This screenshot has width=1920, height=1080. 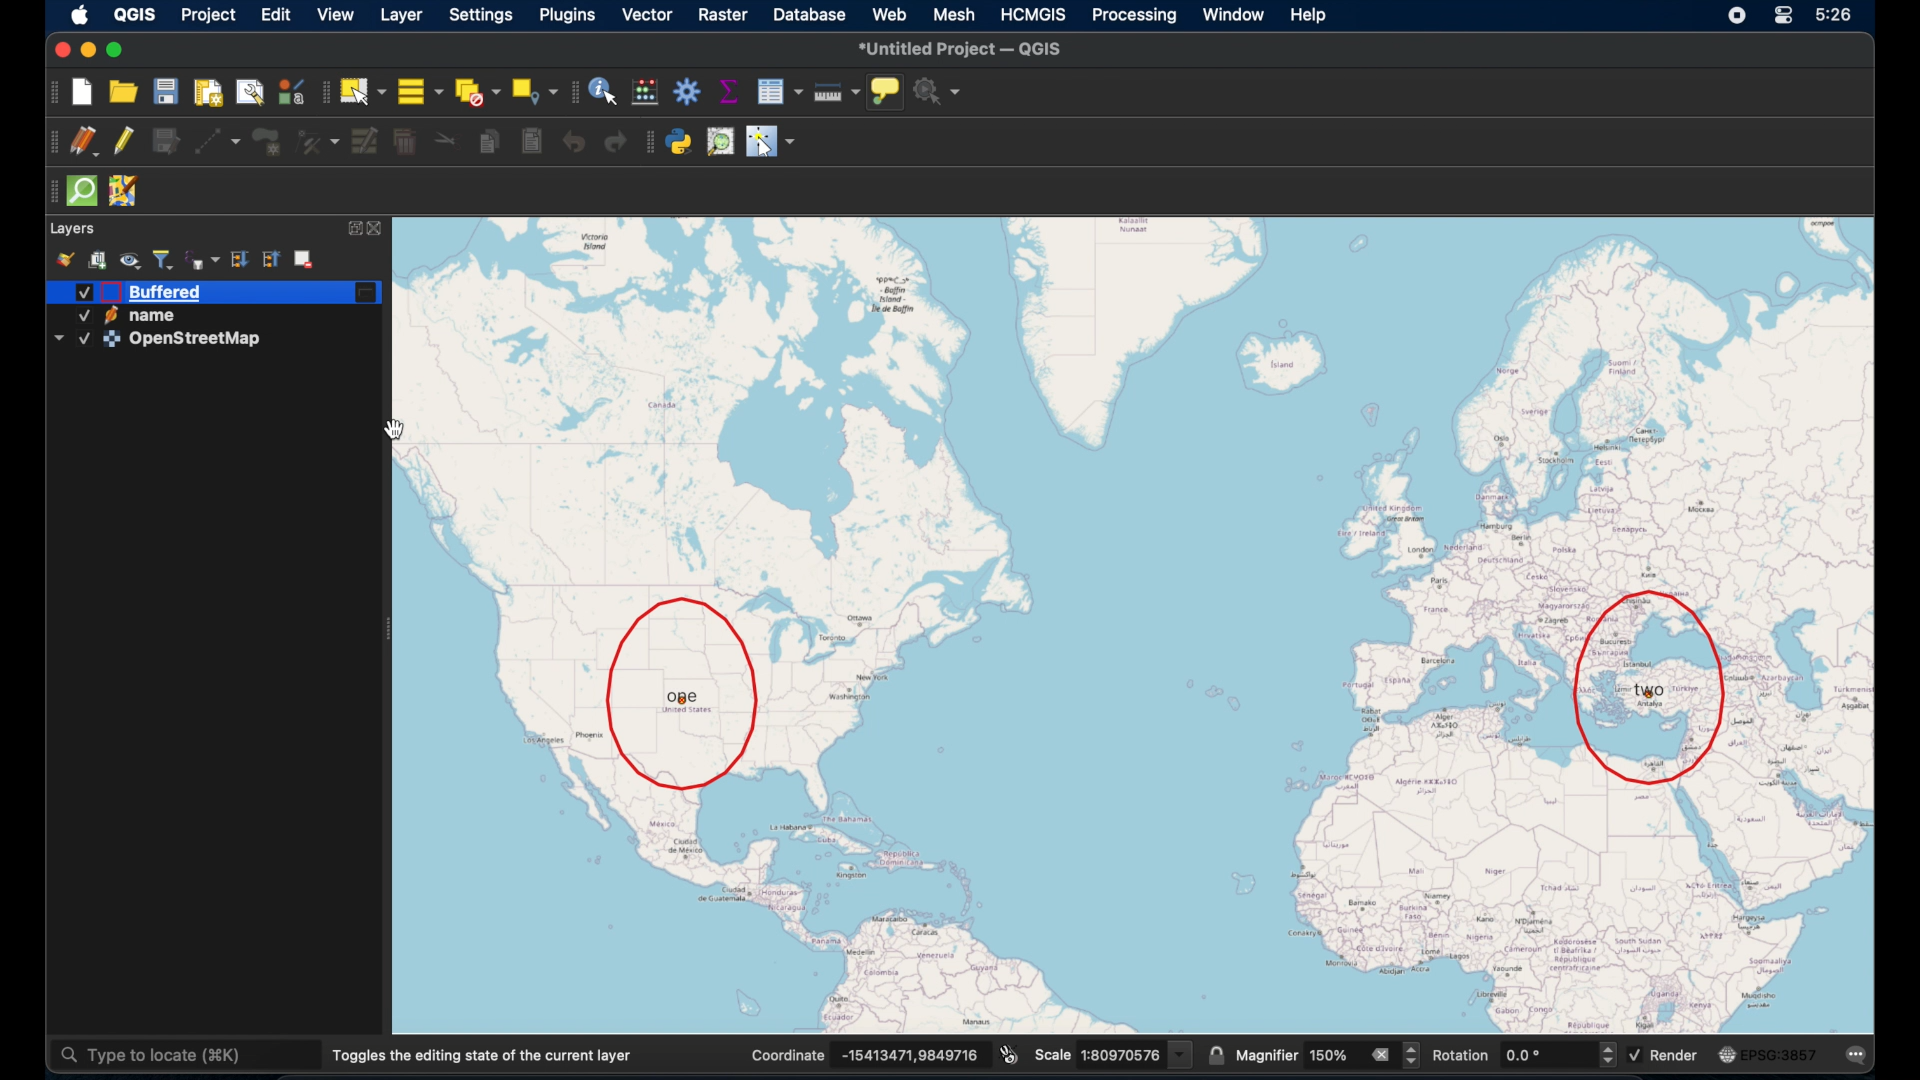 What do you see at coordinates (73, 226) in the screenshot?
I see `layers` at bounding box center [73, 226].